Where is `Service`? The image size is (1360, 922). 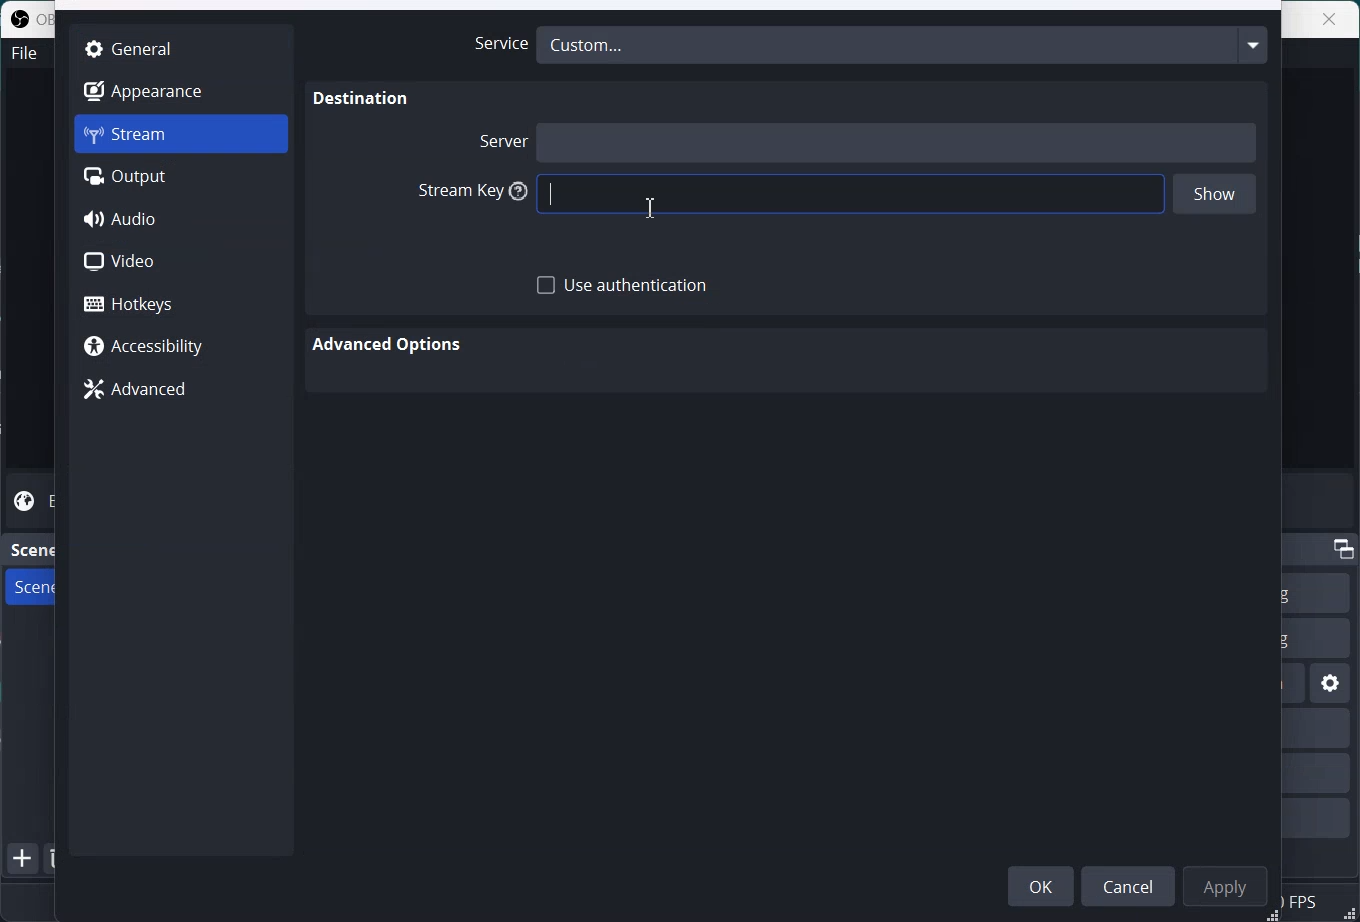 Service is located at coordinates (495, 44).